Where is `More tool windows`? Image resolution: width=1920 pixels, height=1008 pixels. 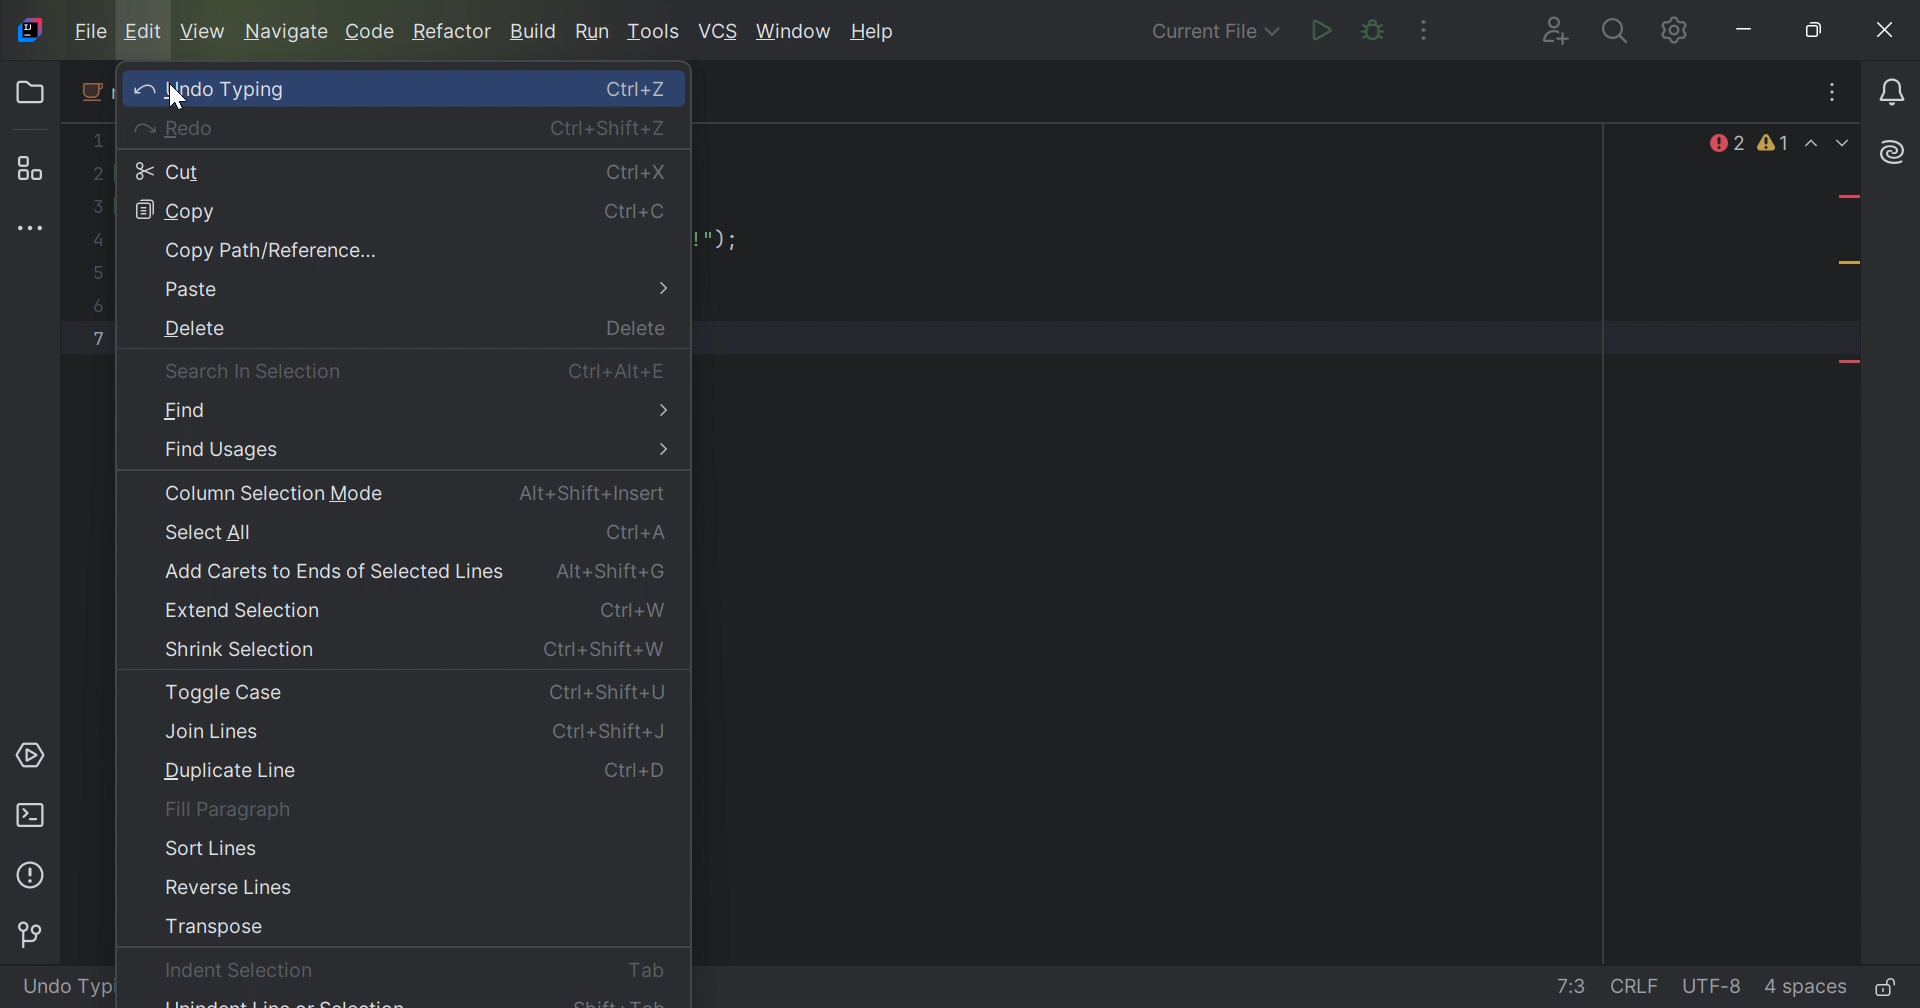
More tool windows is located at coordinates (31, 229).